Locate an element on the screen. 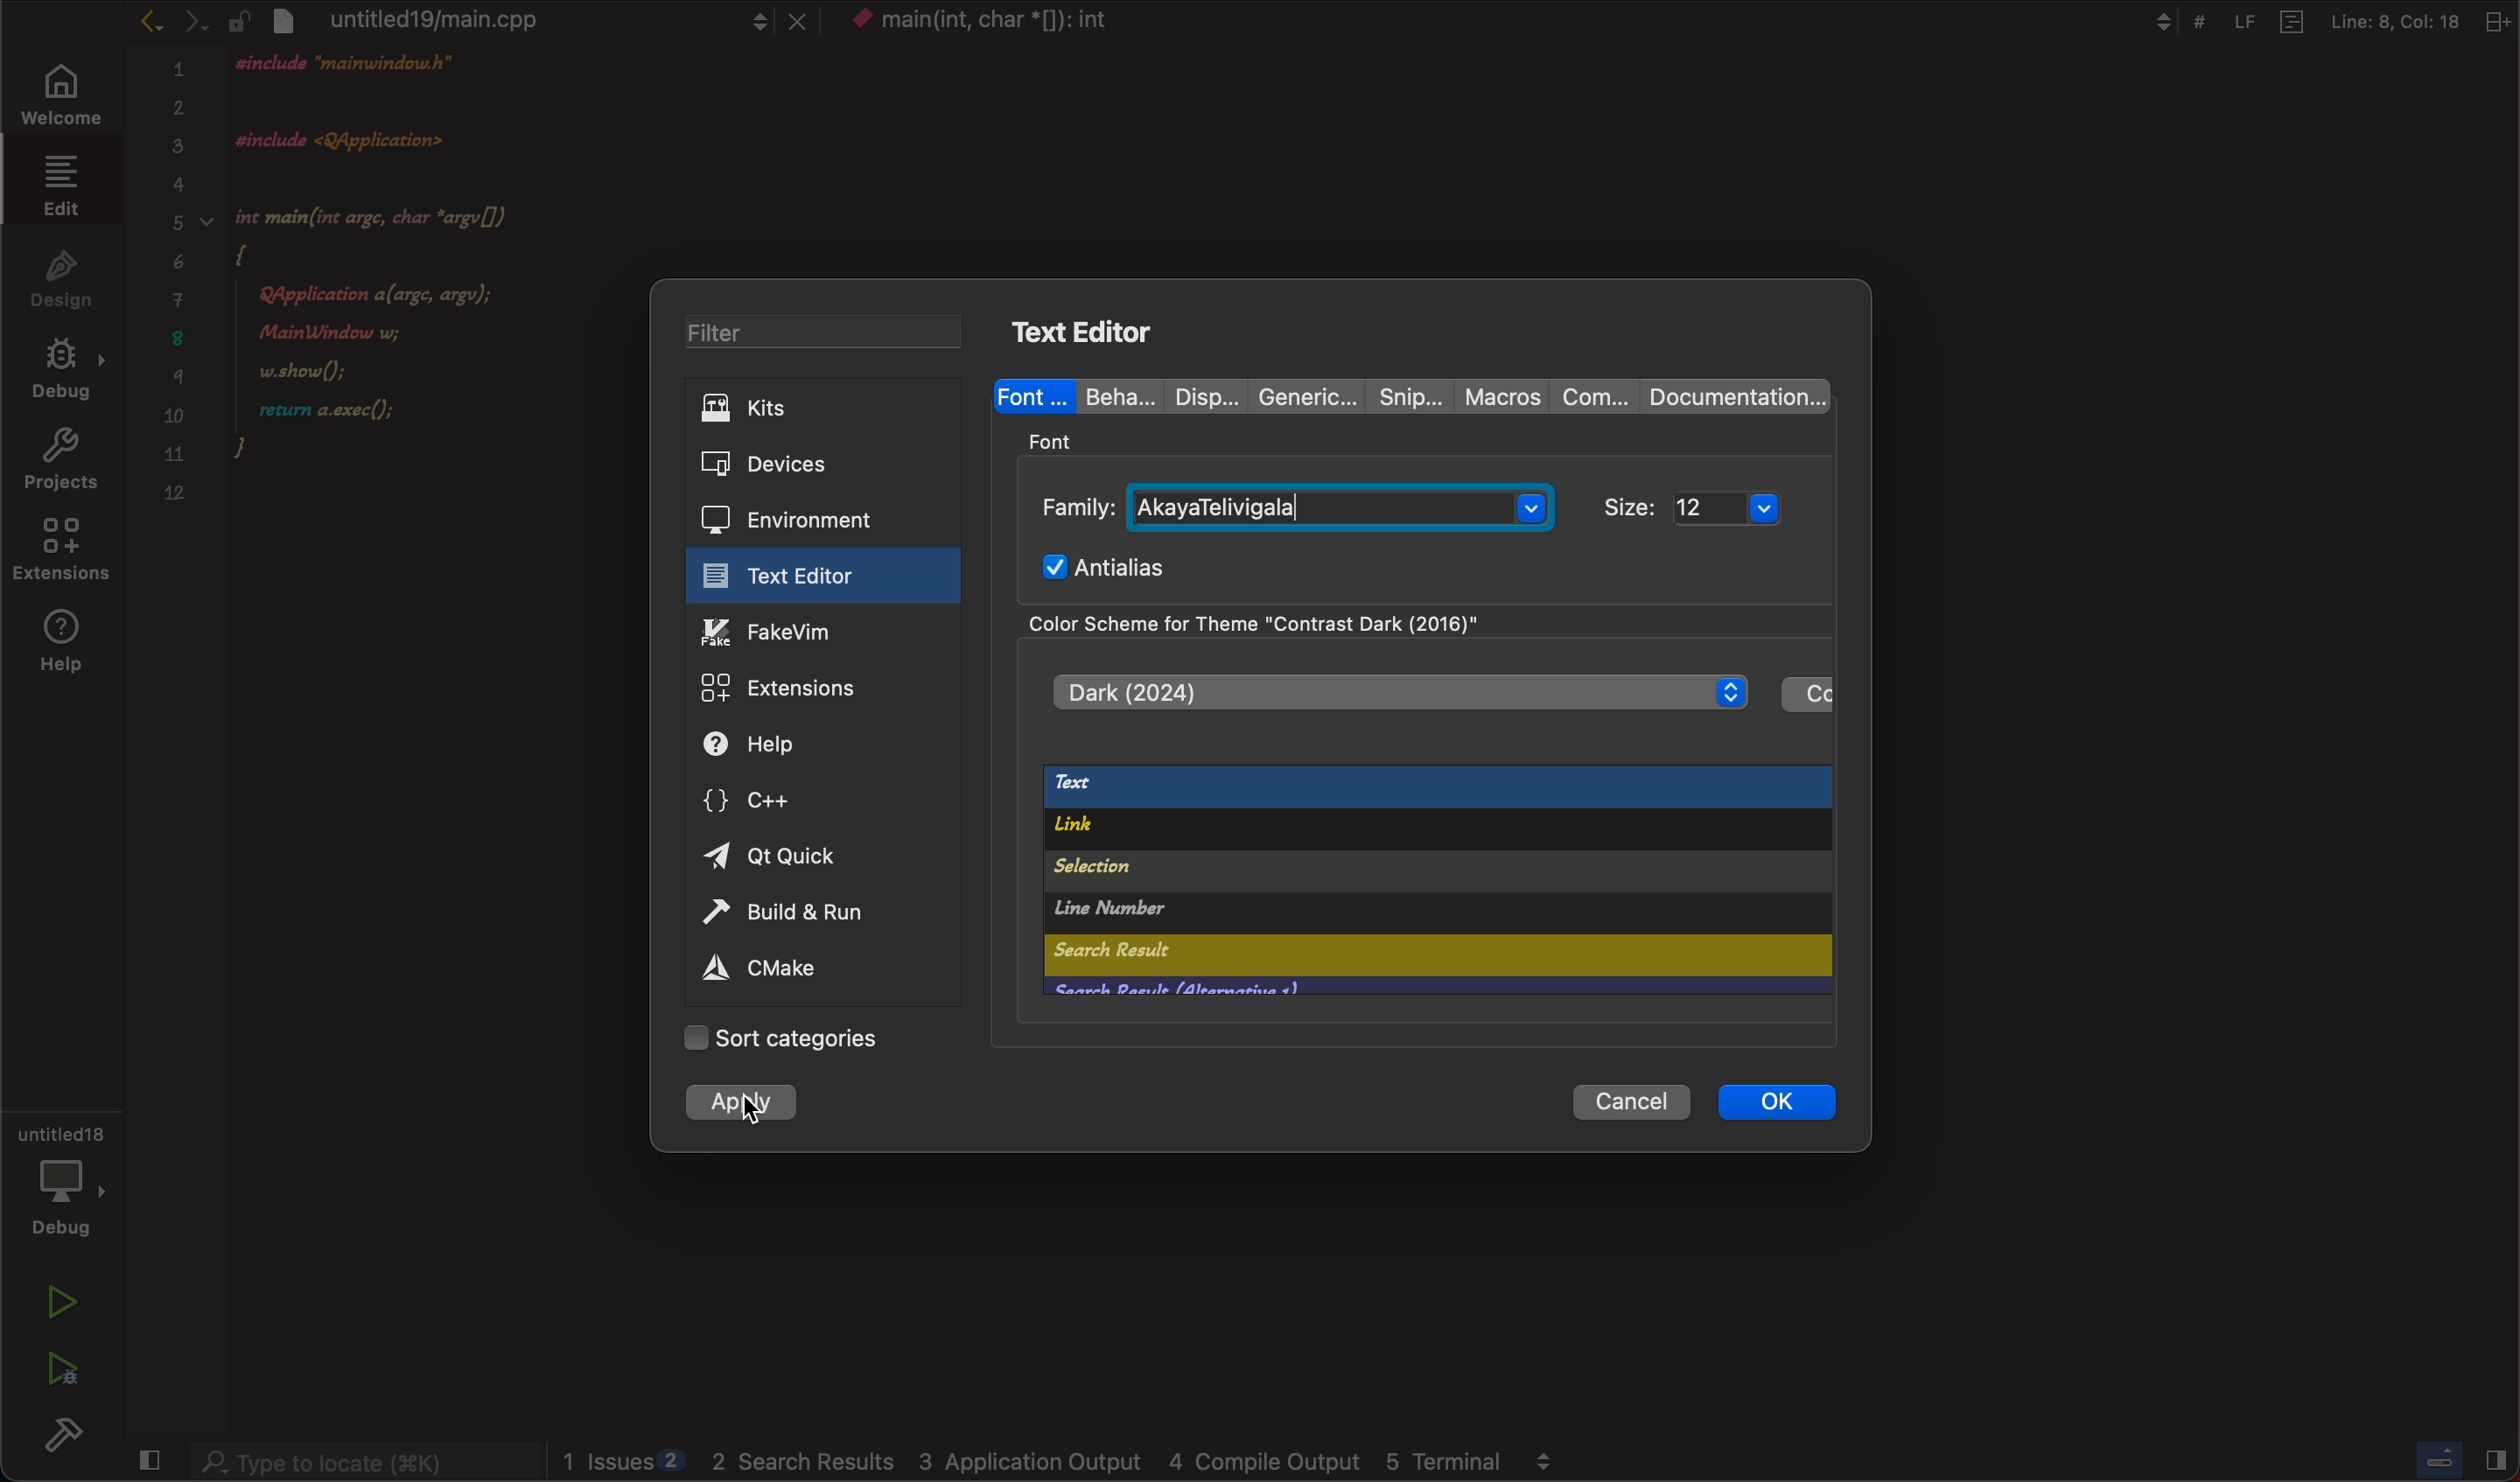  projects is located at coordinates (62, 462).